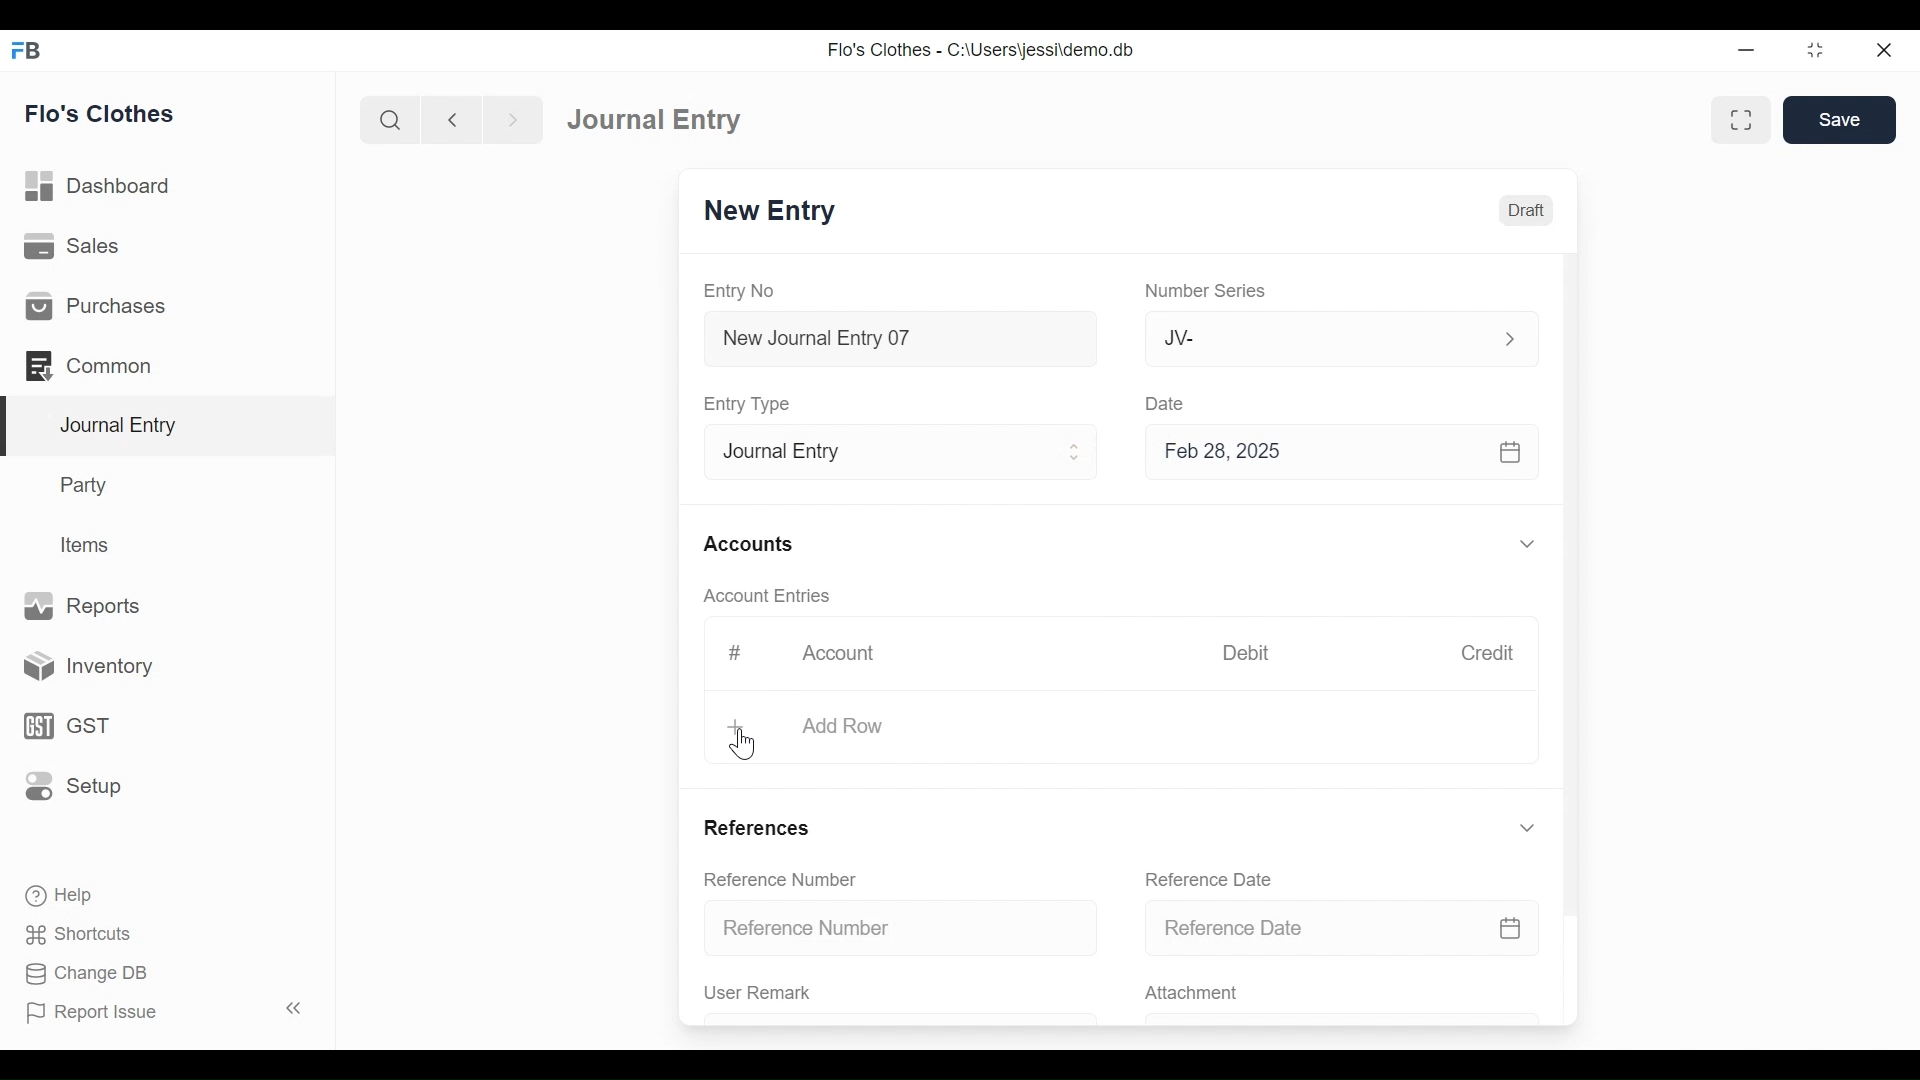  What do you see at coordinates (73, 784) in the screenshot?
I see `Setup` at bounding box center [73, 784].